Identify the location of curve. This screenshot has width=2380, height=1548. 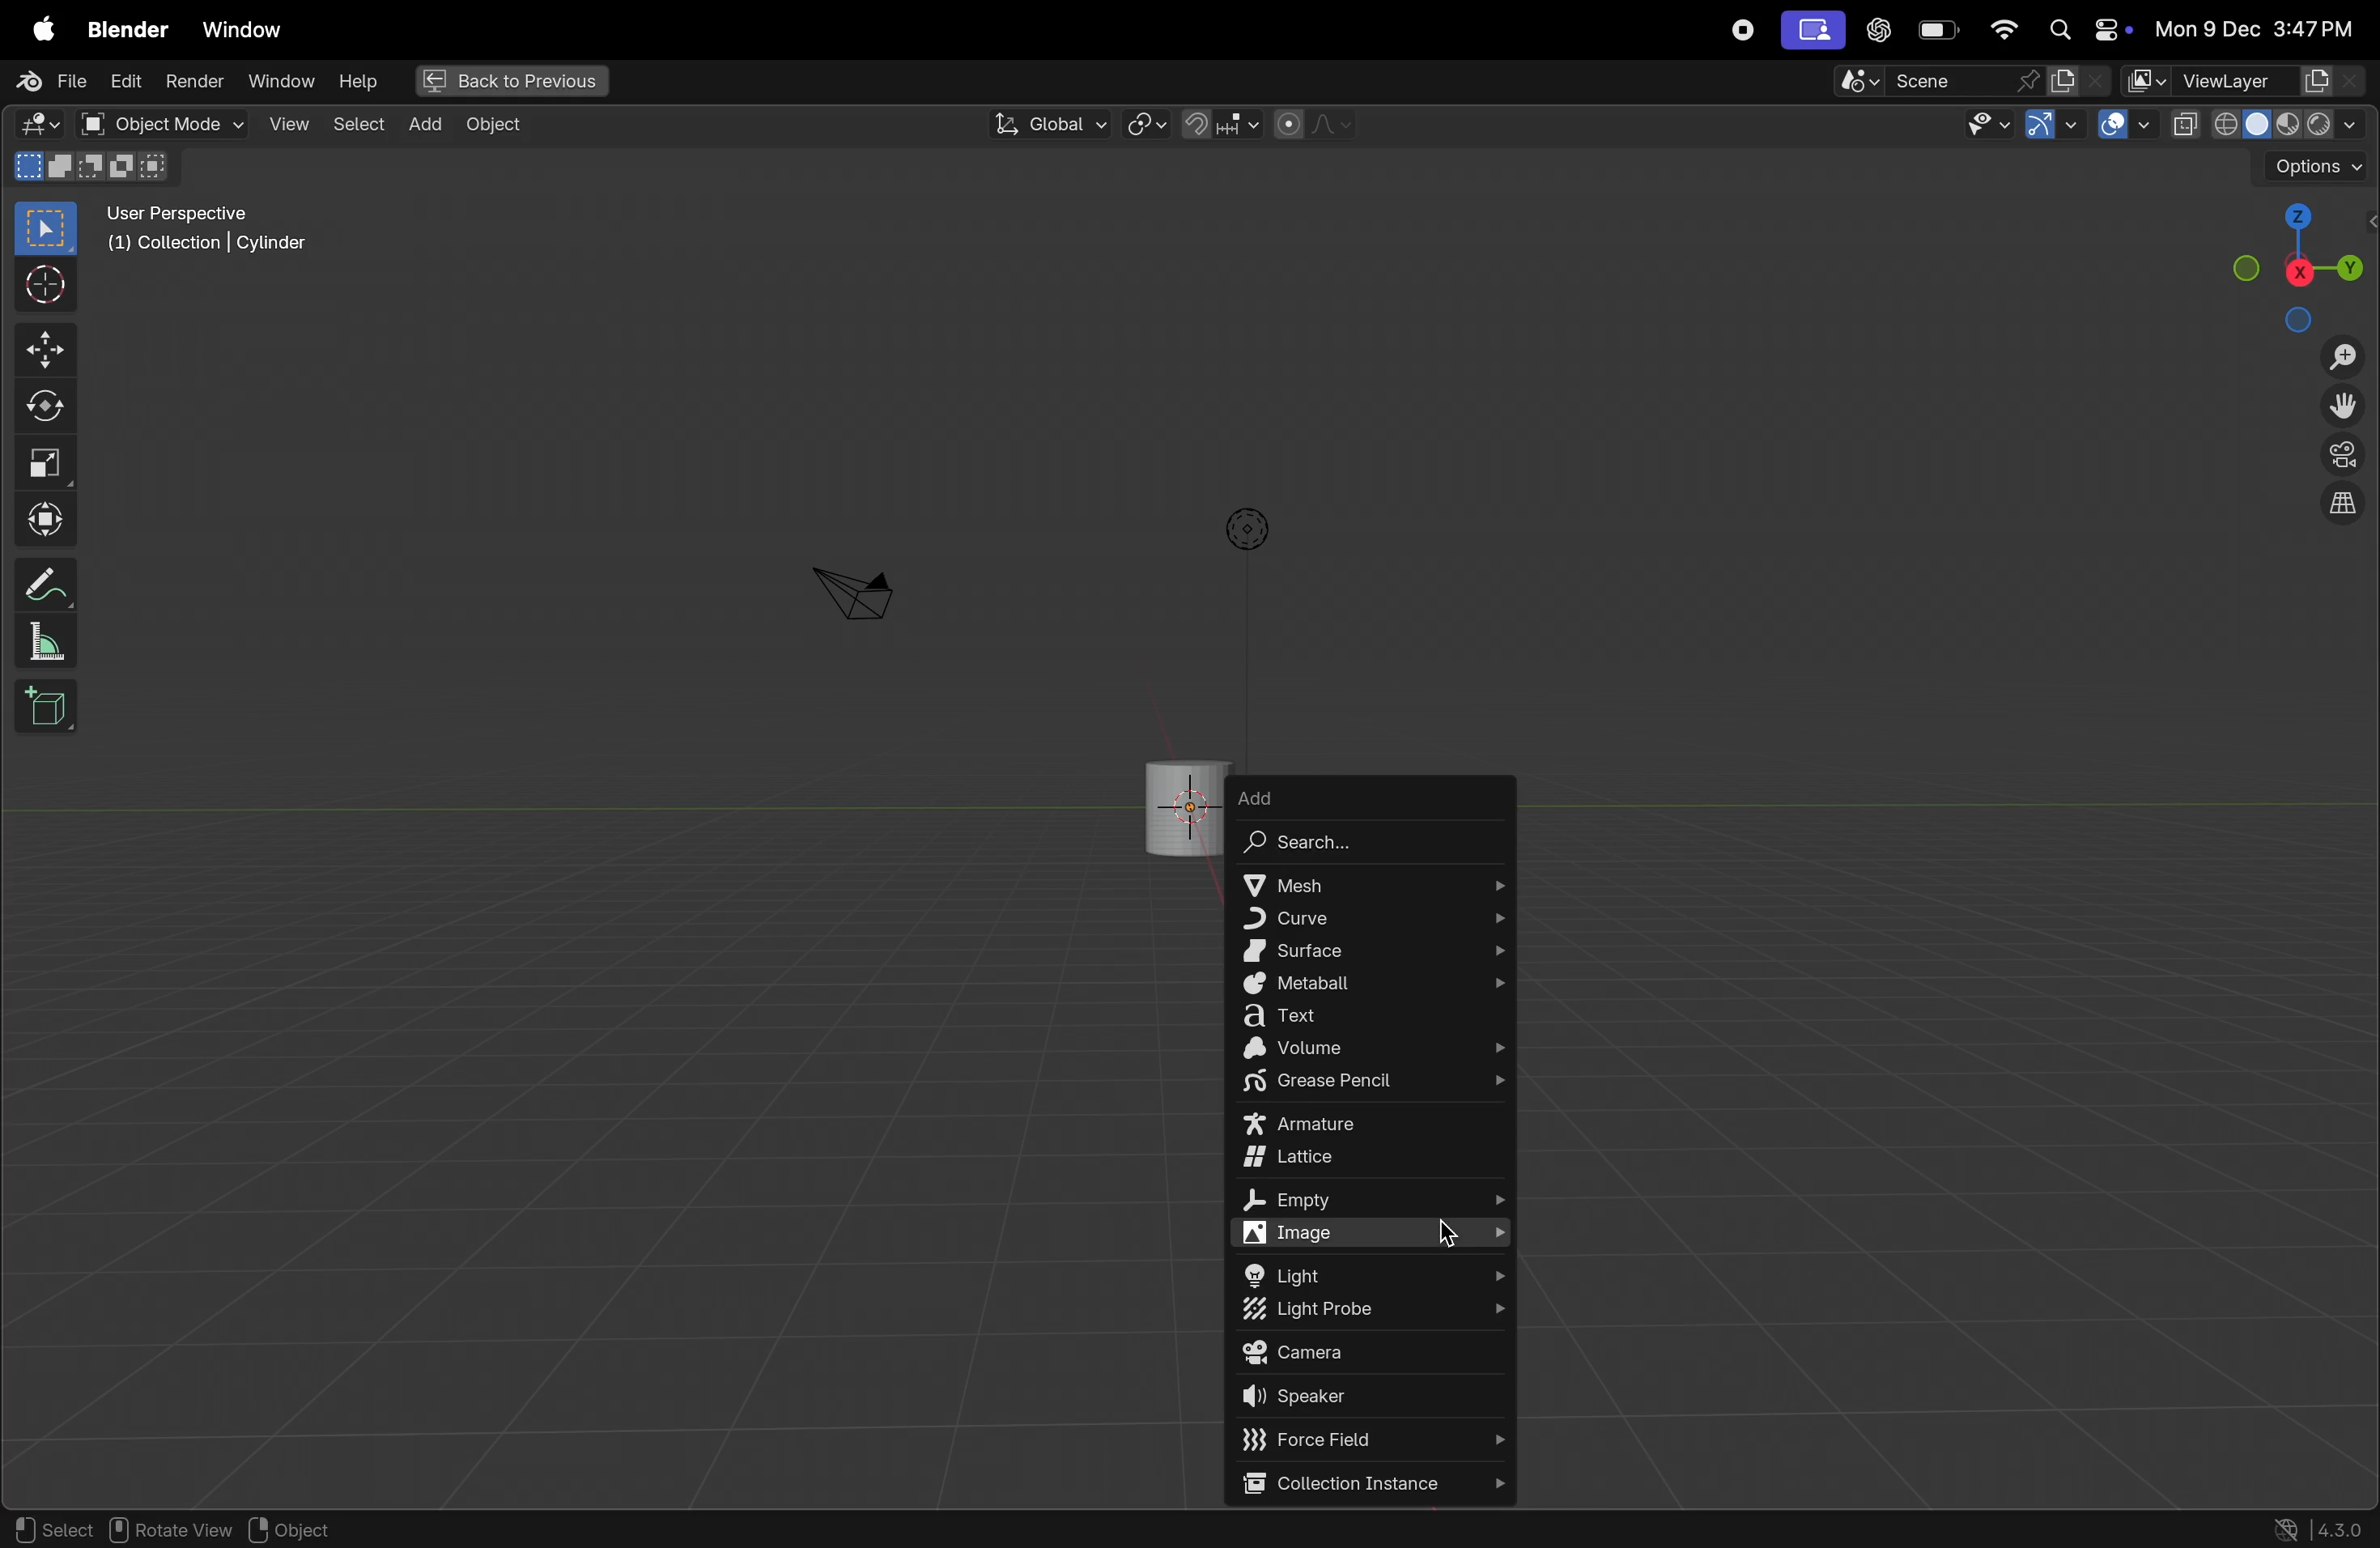
(1369, 917).